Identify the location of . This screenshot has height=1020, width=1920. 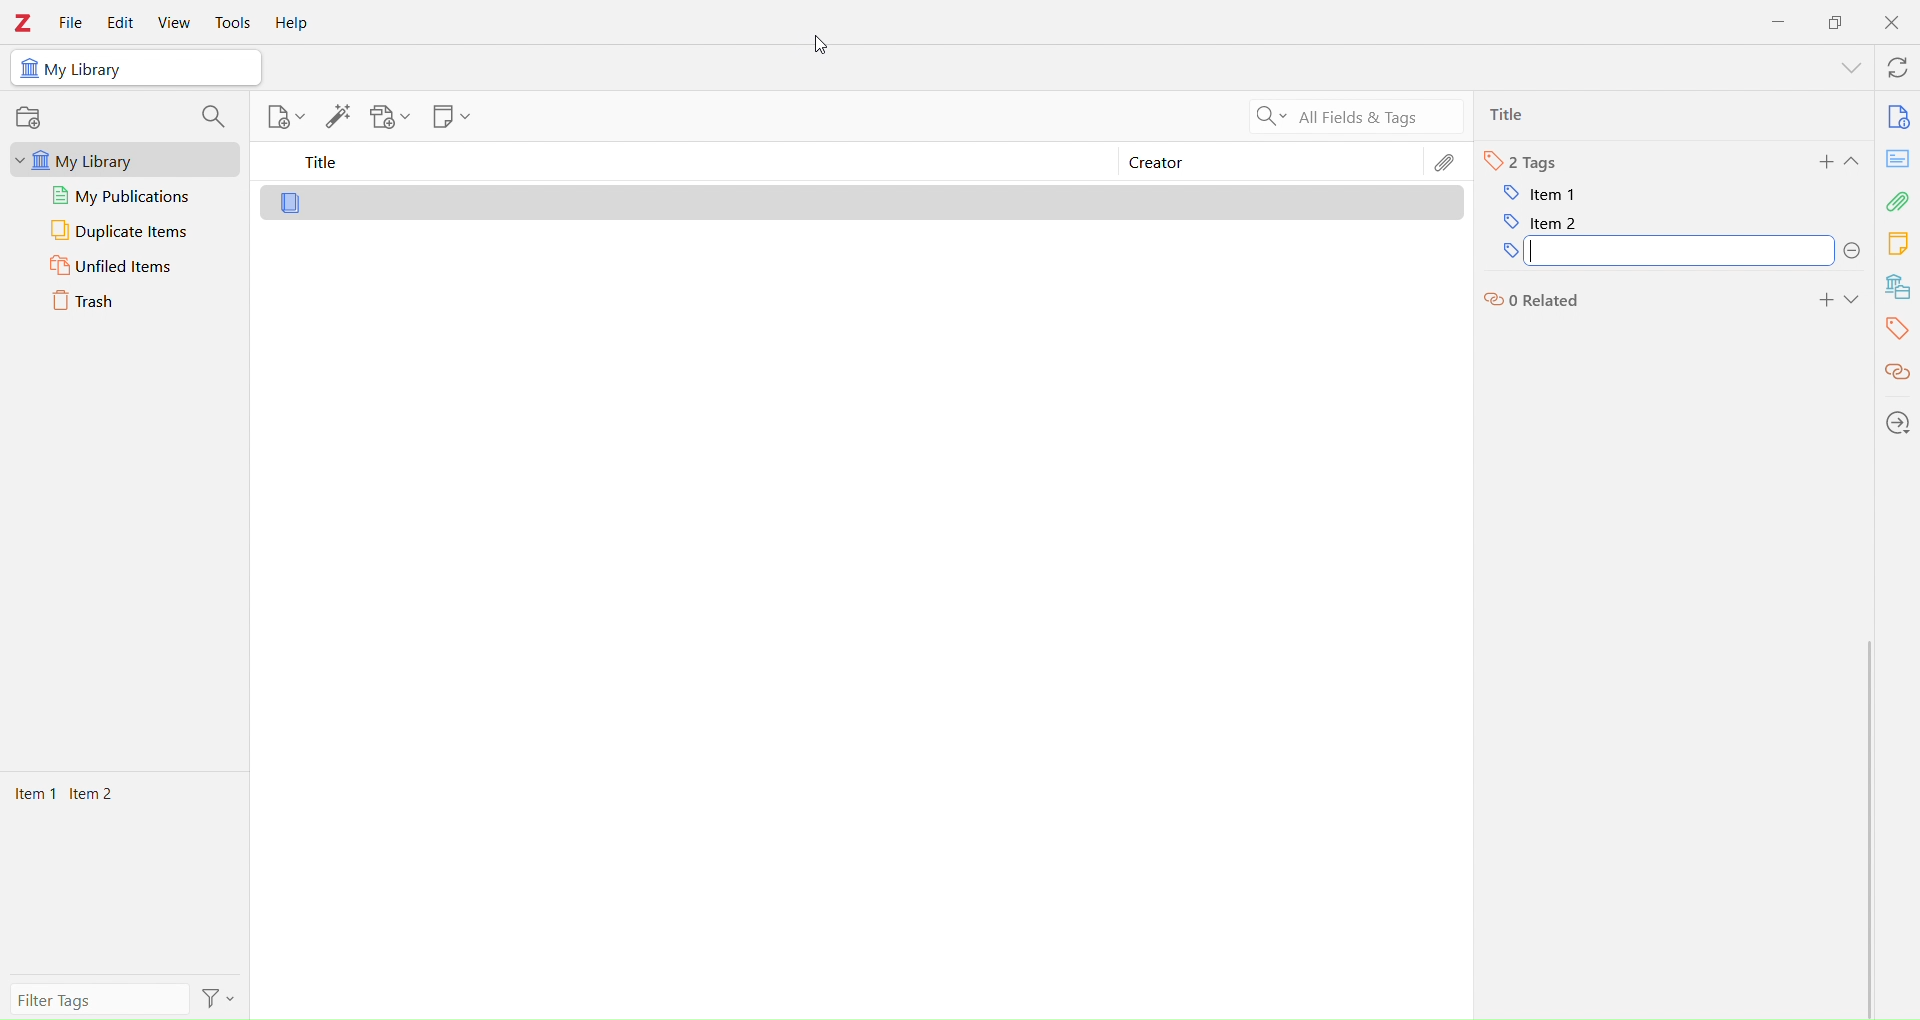
(234, 23).